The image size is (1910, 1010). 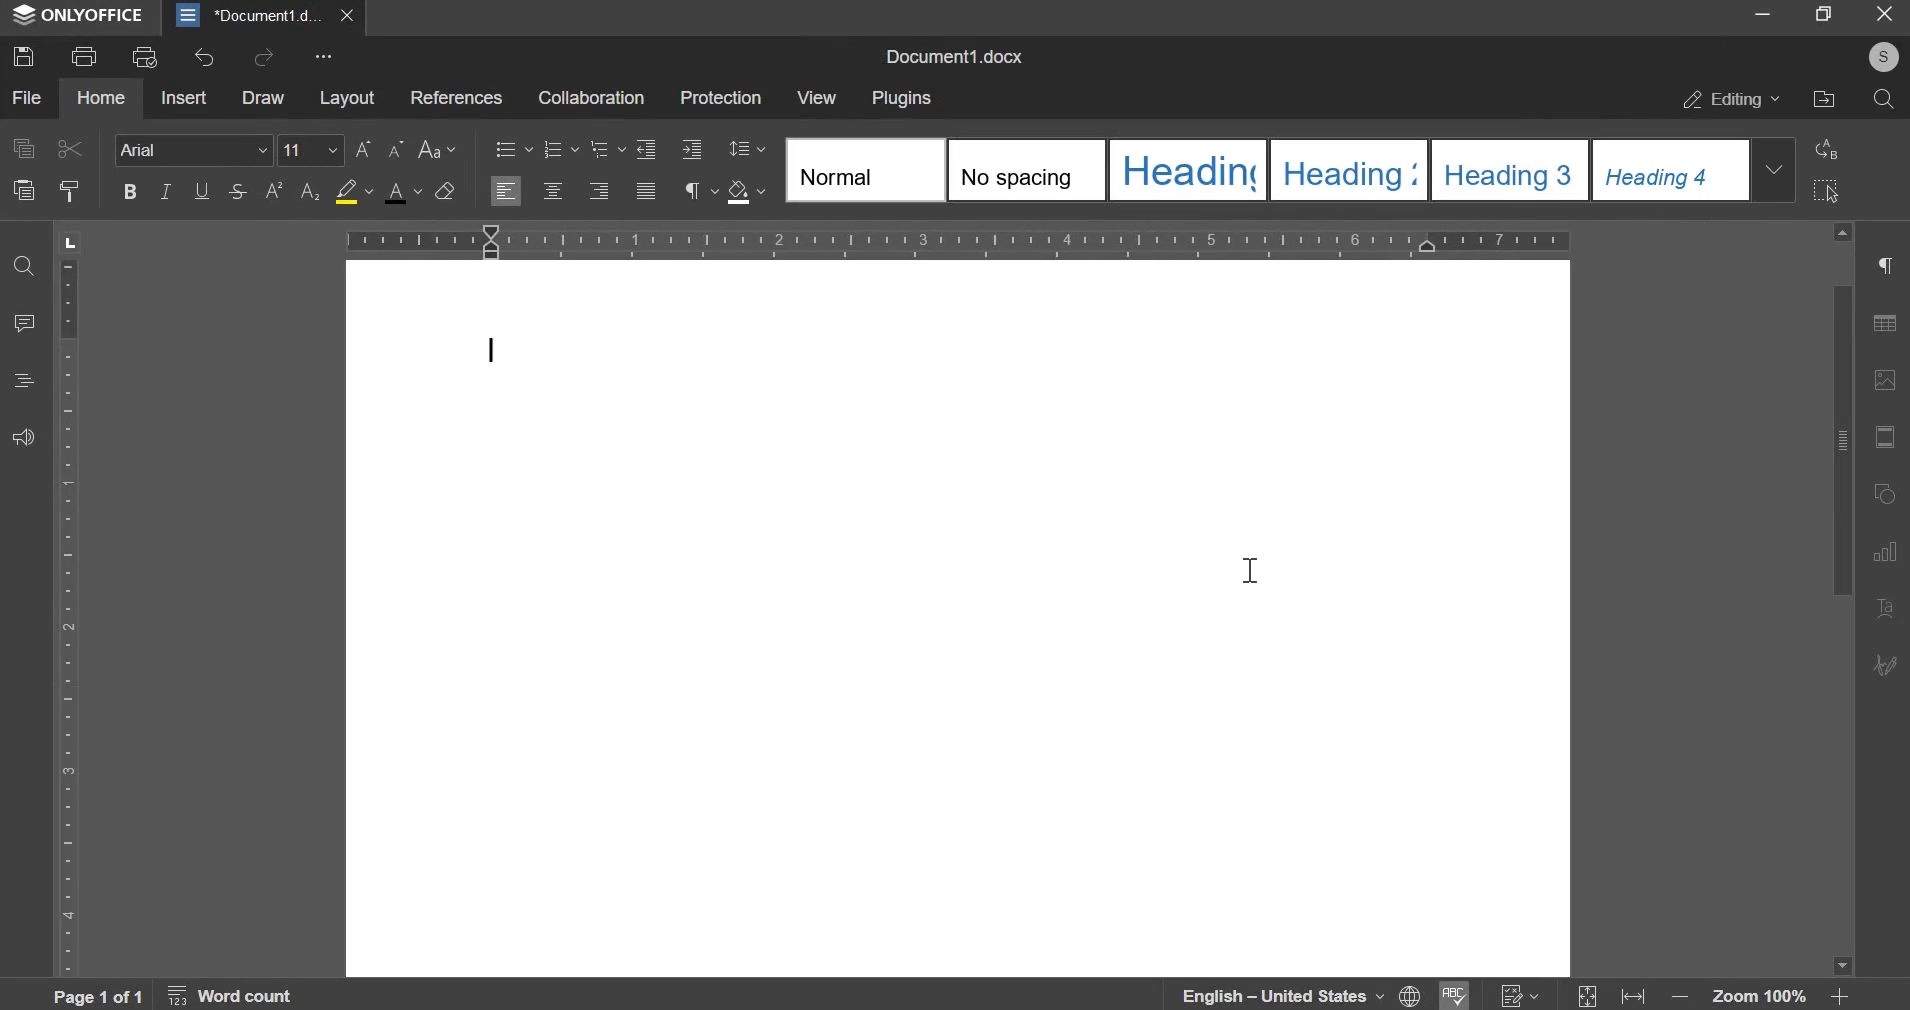 What do you see at coordinates (608, 151) in the screenshot?
I see `multilevel listing` at bounding box center [608, 151].